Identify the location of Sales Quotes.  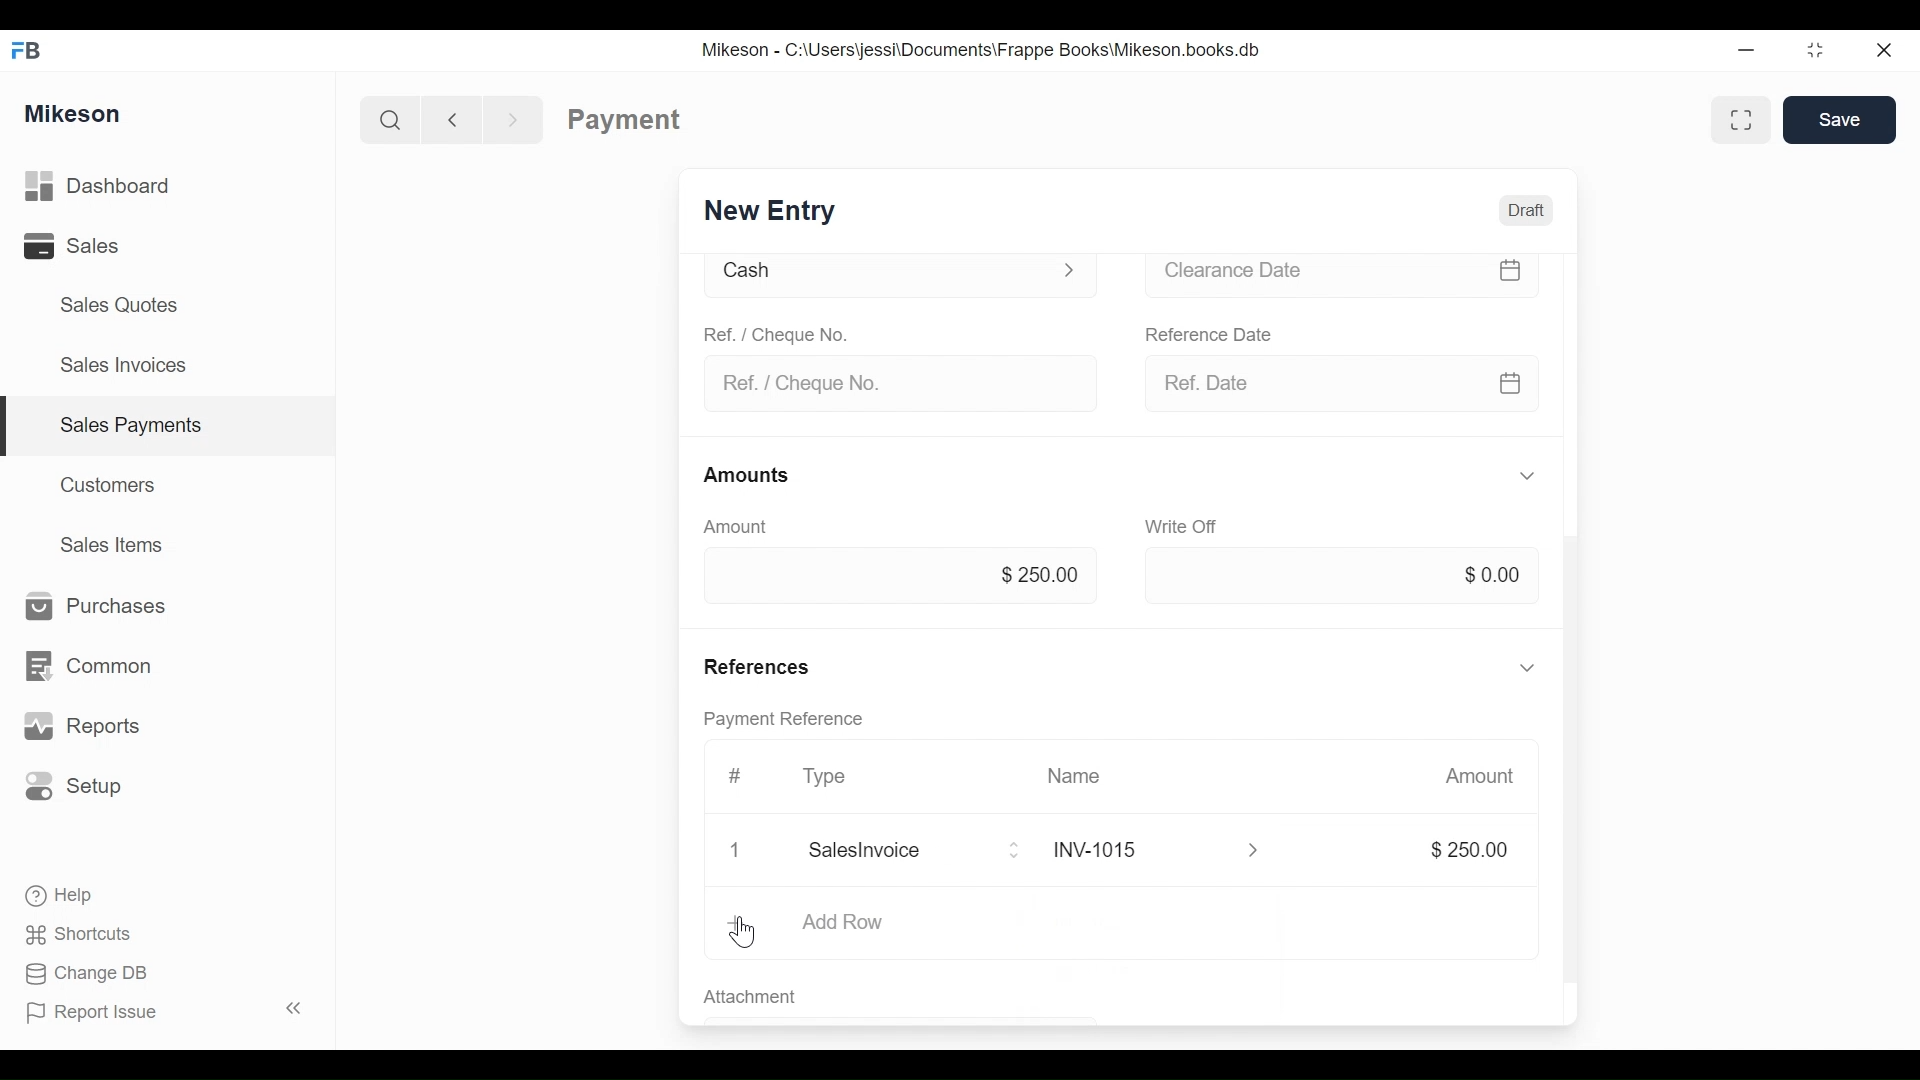
(110, 305).